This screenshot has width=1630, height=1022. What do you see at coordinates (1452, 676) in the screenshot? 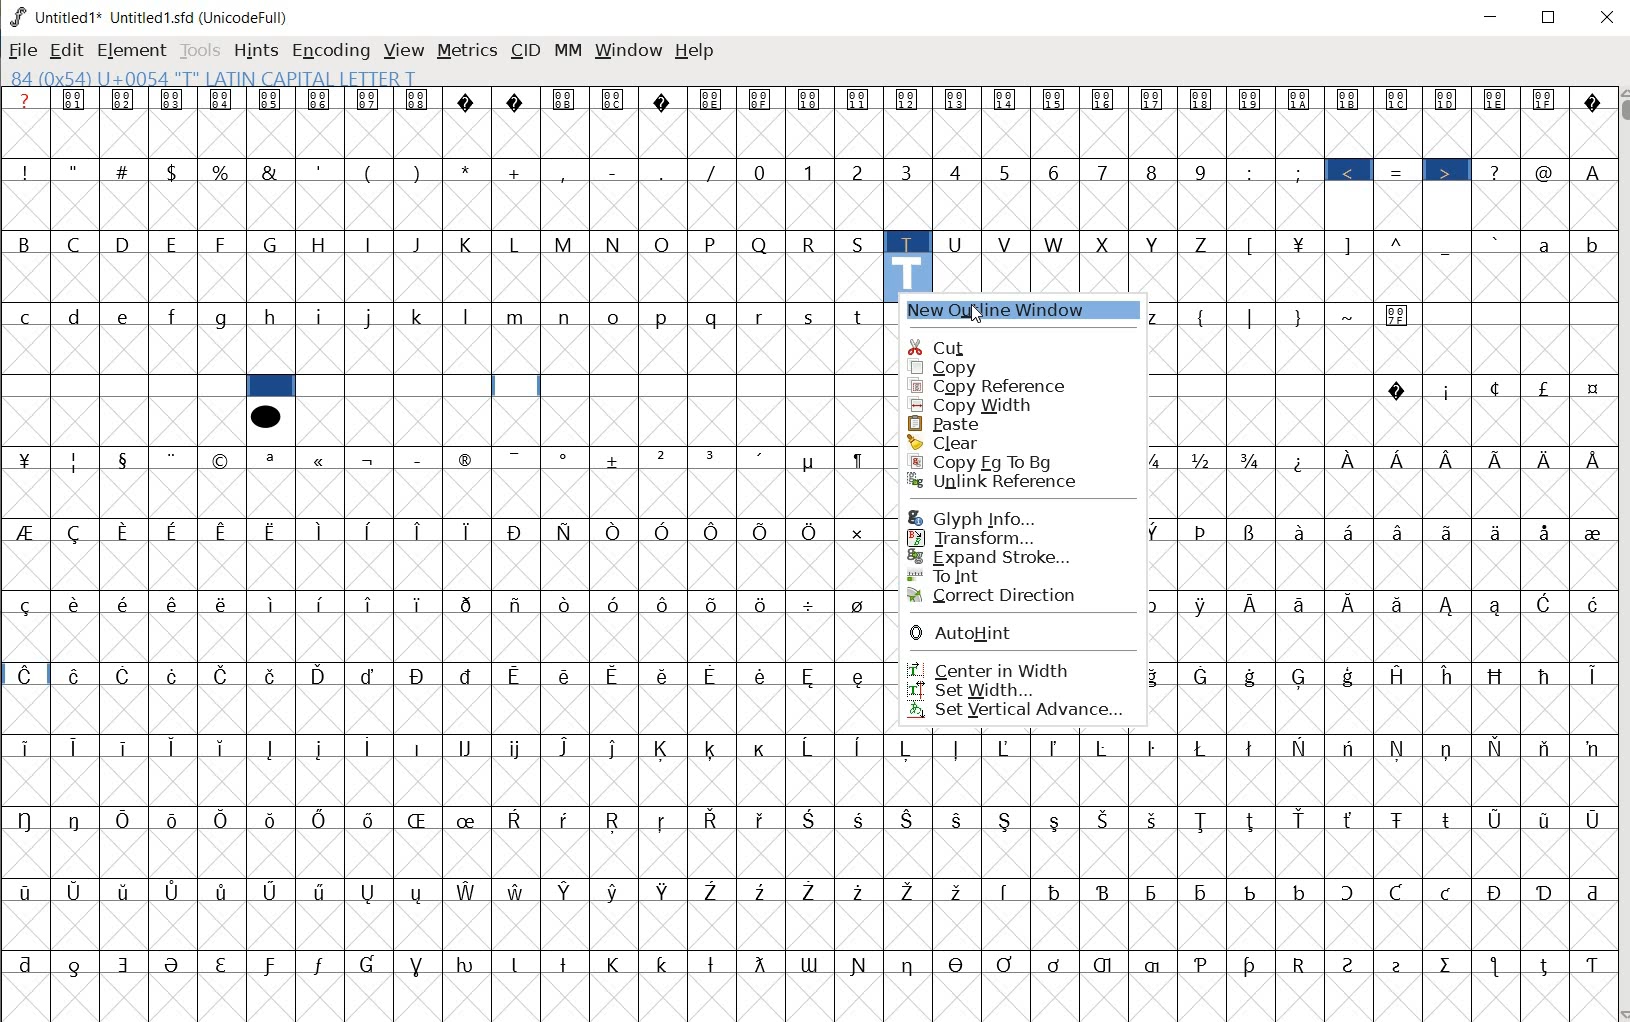
I see `Symbol` at bounding box center [1452, 676].